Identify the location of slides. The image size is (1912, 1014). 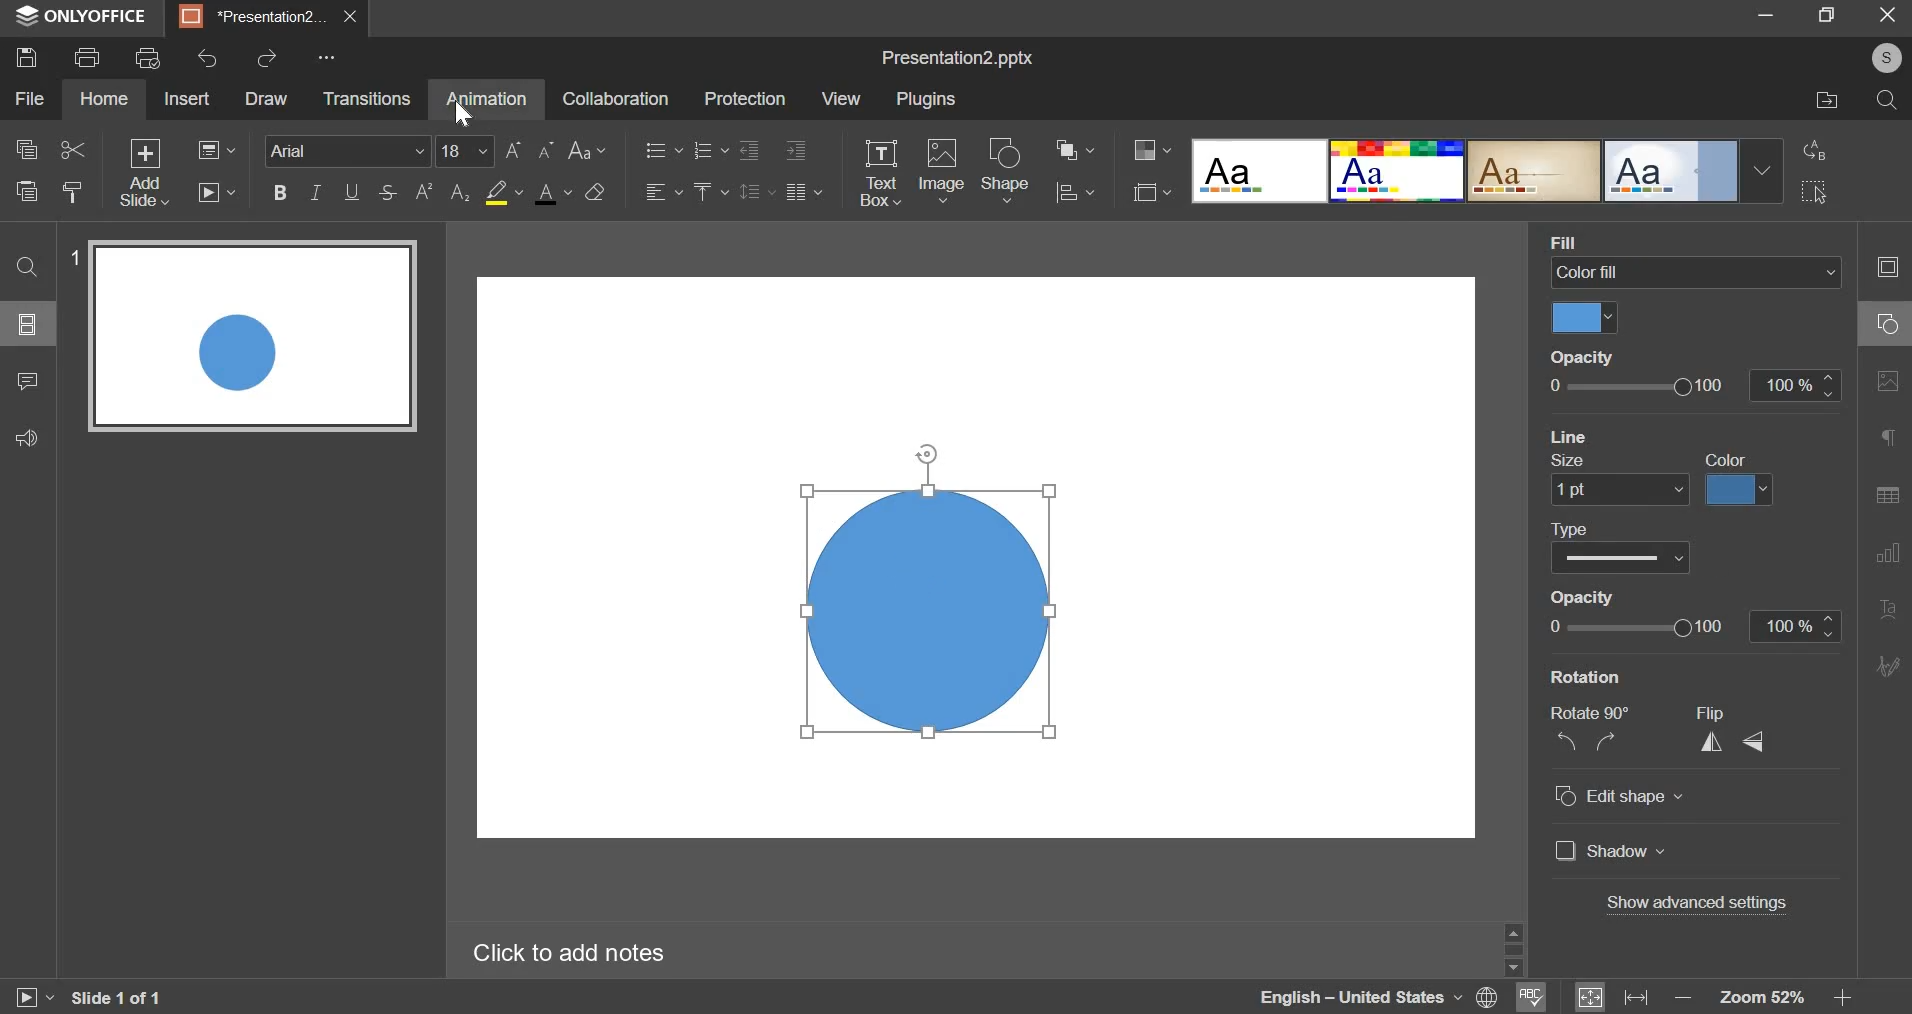
(30, 324).